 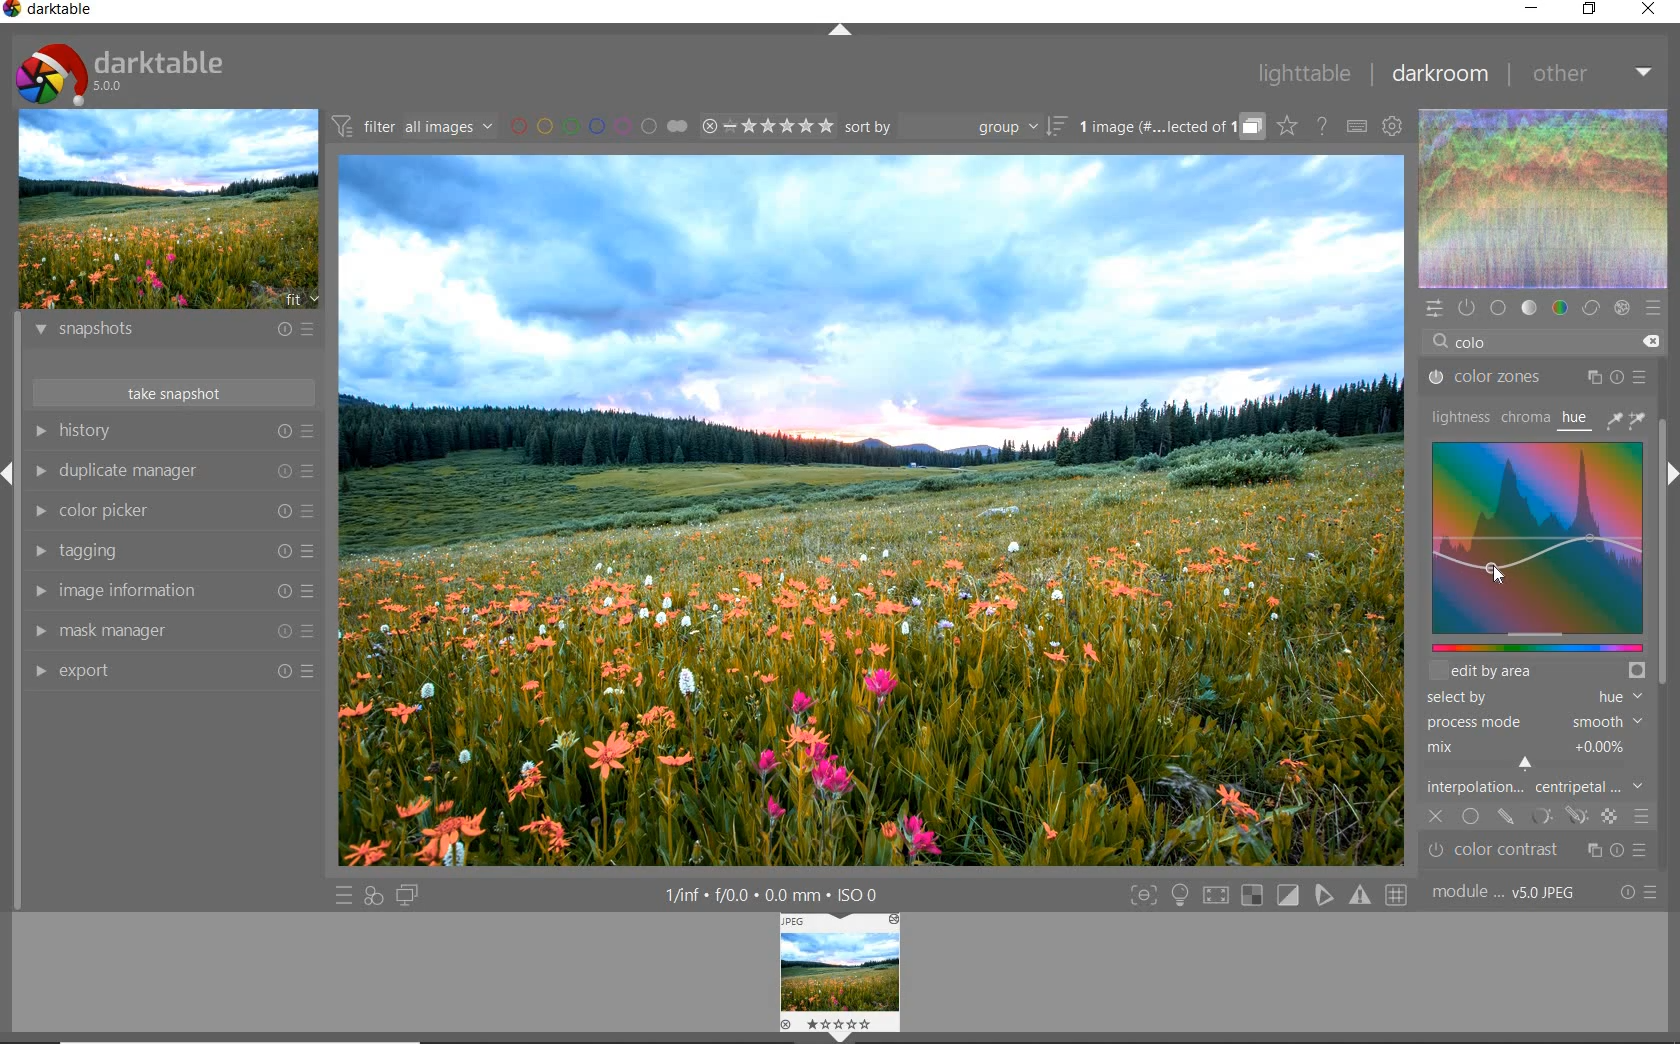 What do you see at coordinates (170, 592) in the screenshot?
I see `image information` at bounding box center [170, 592].